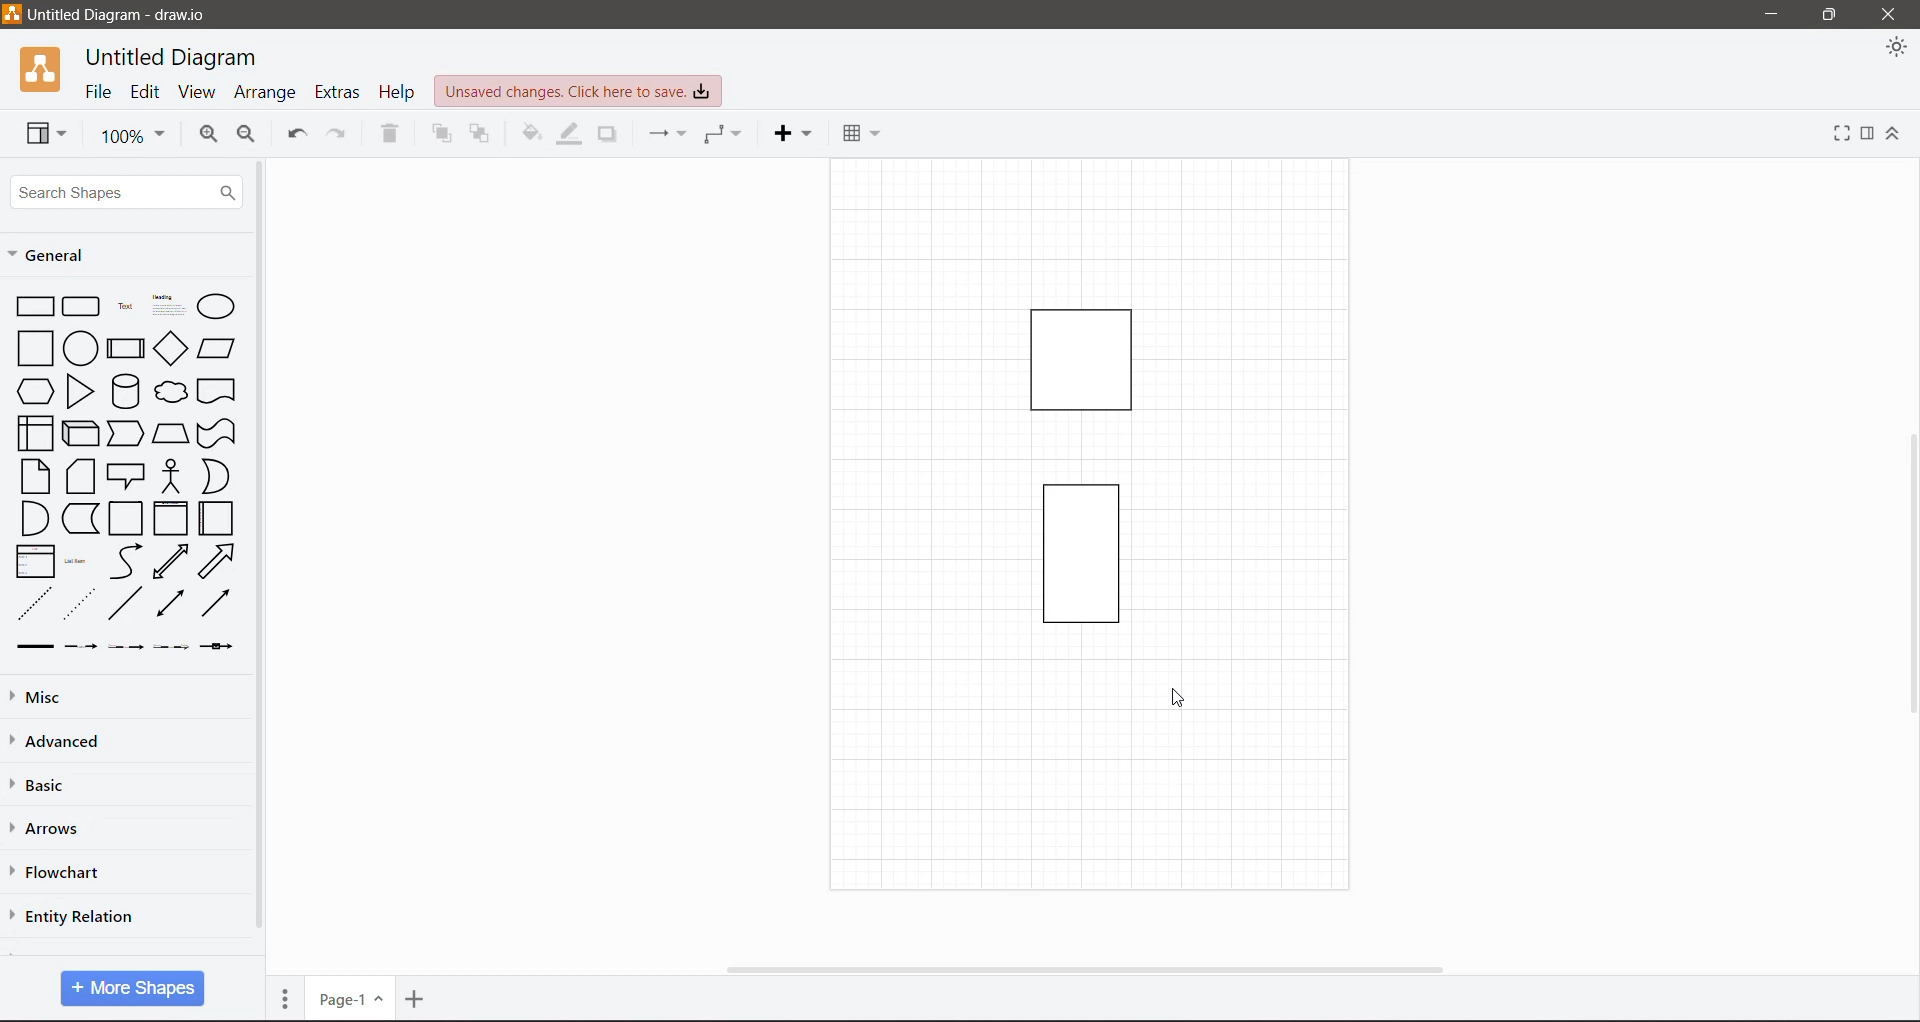 This screenshot has height=1022, width=1920. I want to click on Line Color, so click(568, 136).